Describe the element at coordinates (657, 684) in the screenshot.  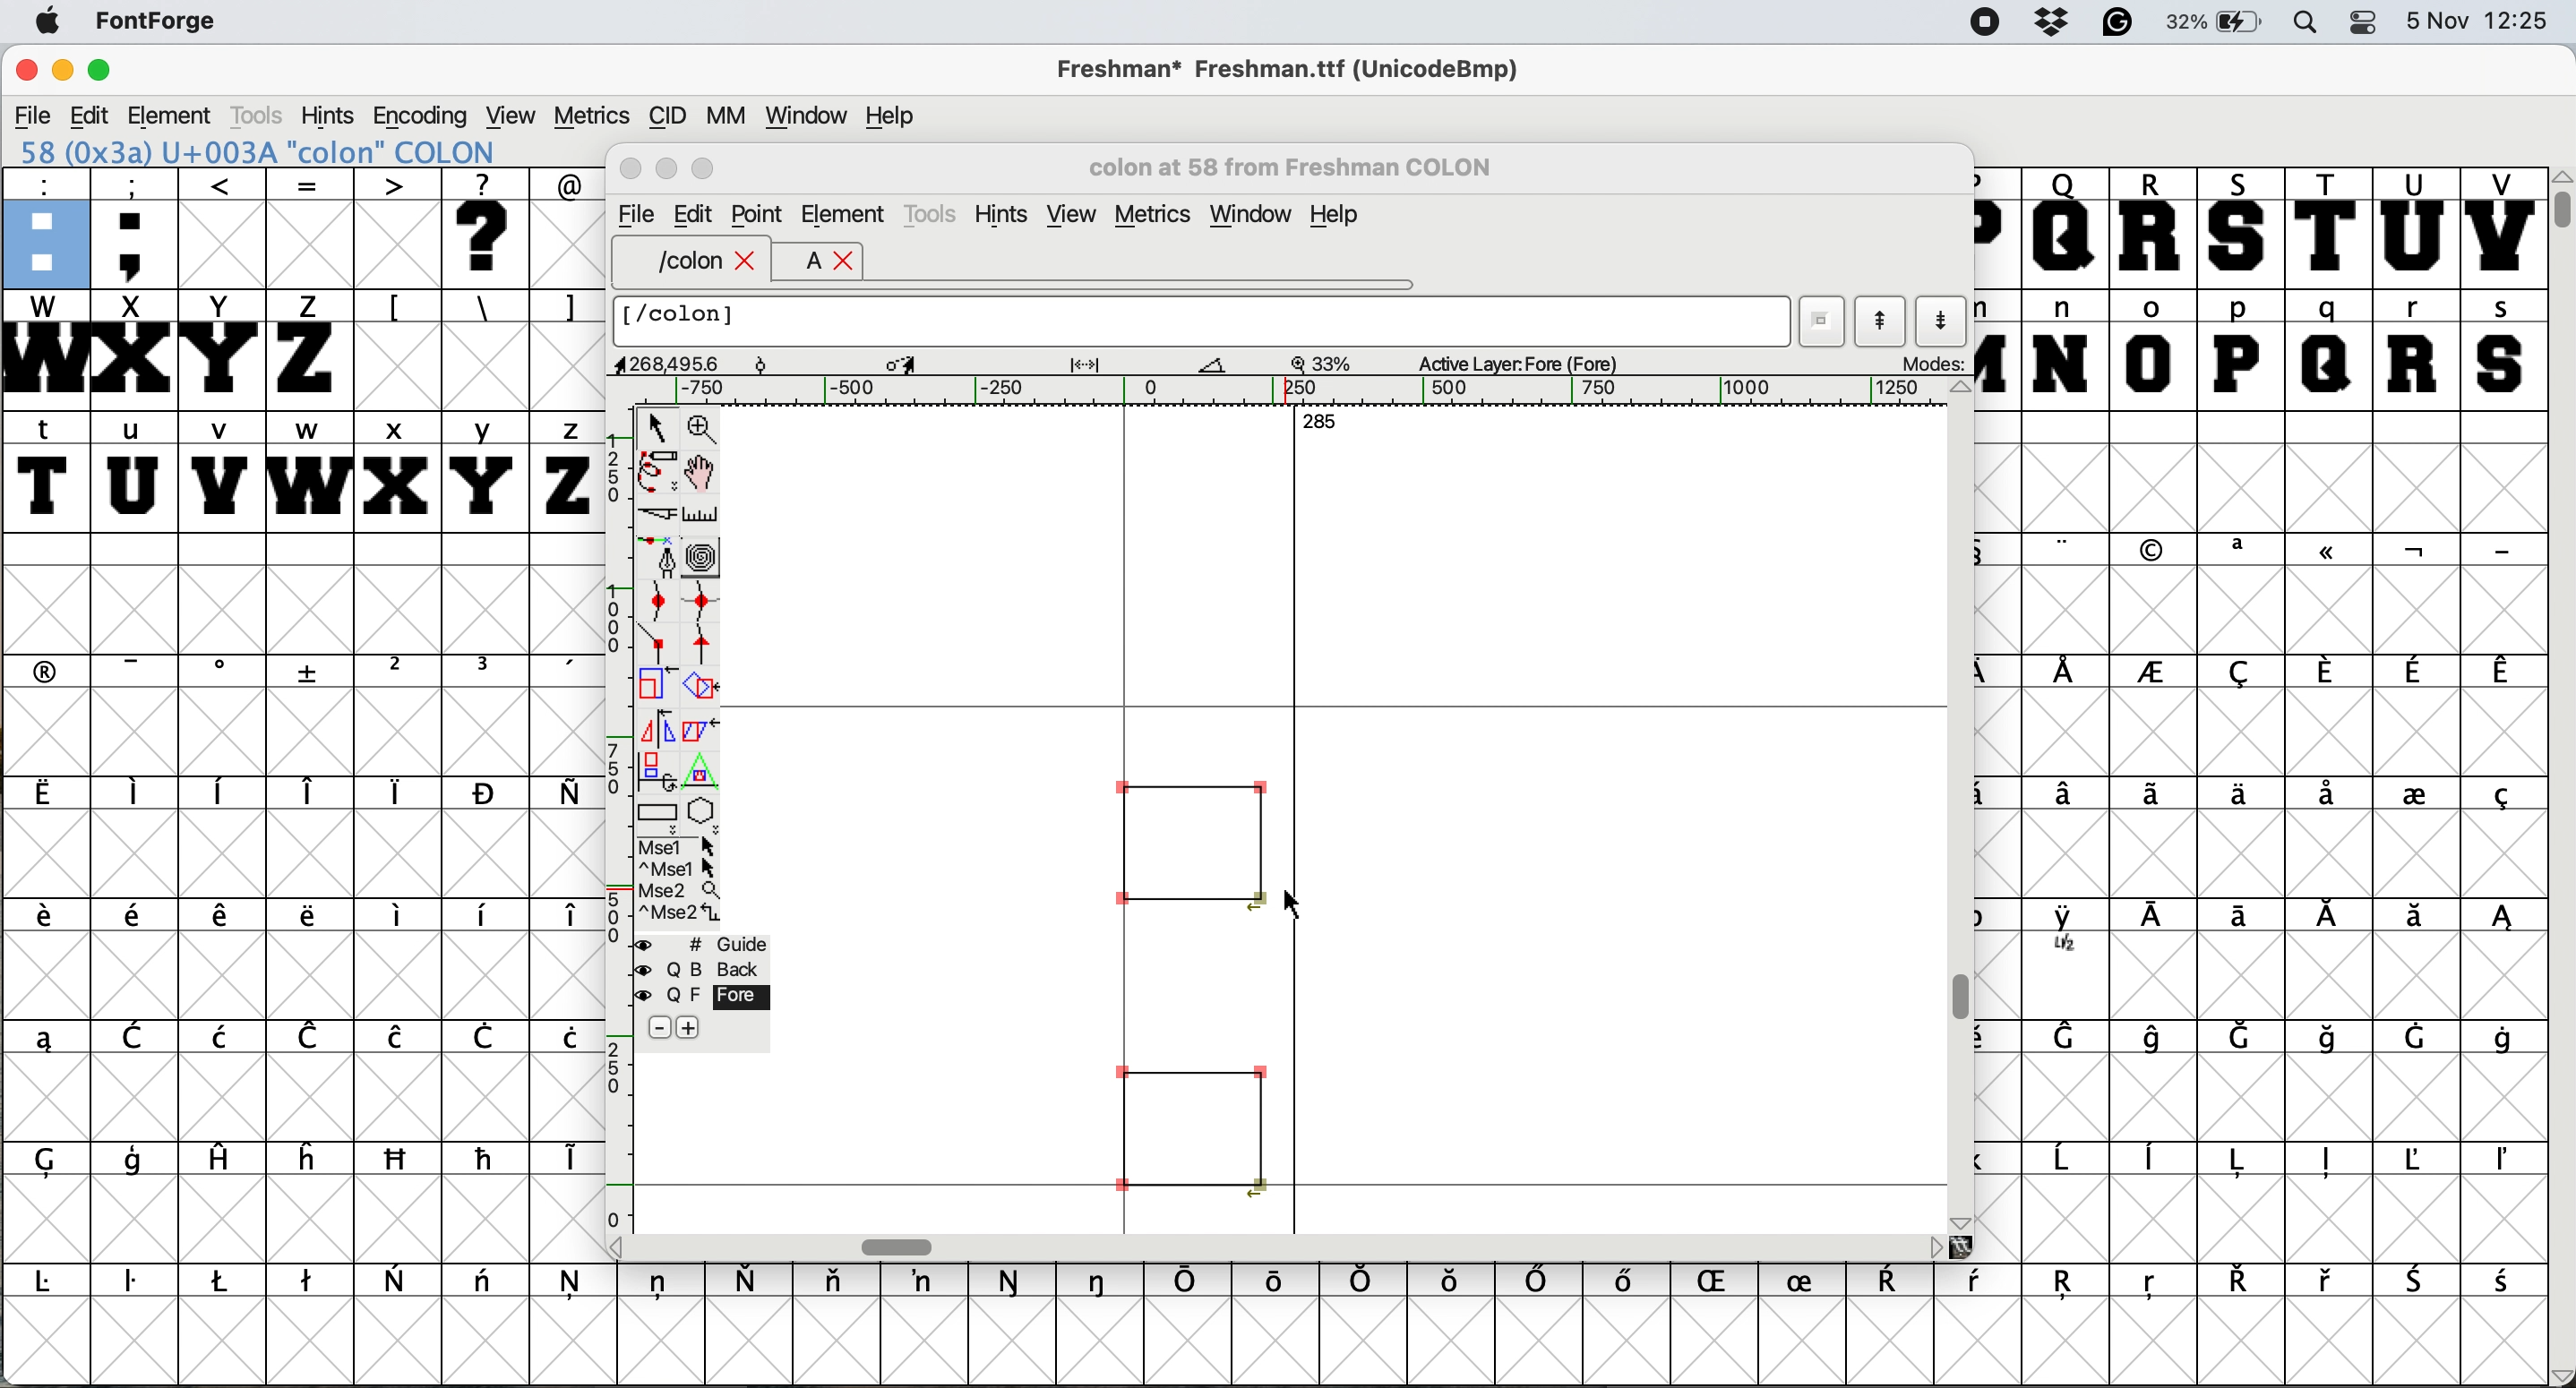
I see `scale the selection` at that location.